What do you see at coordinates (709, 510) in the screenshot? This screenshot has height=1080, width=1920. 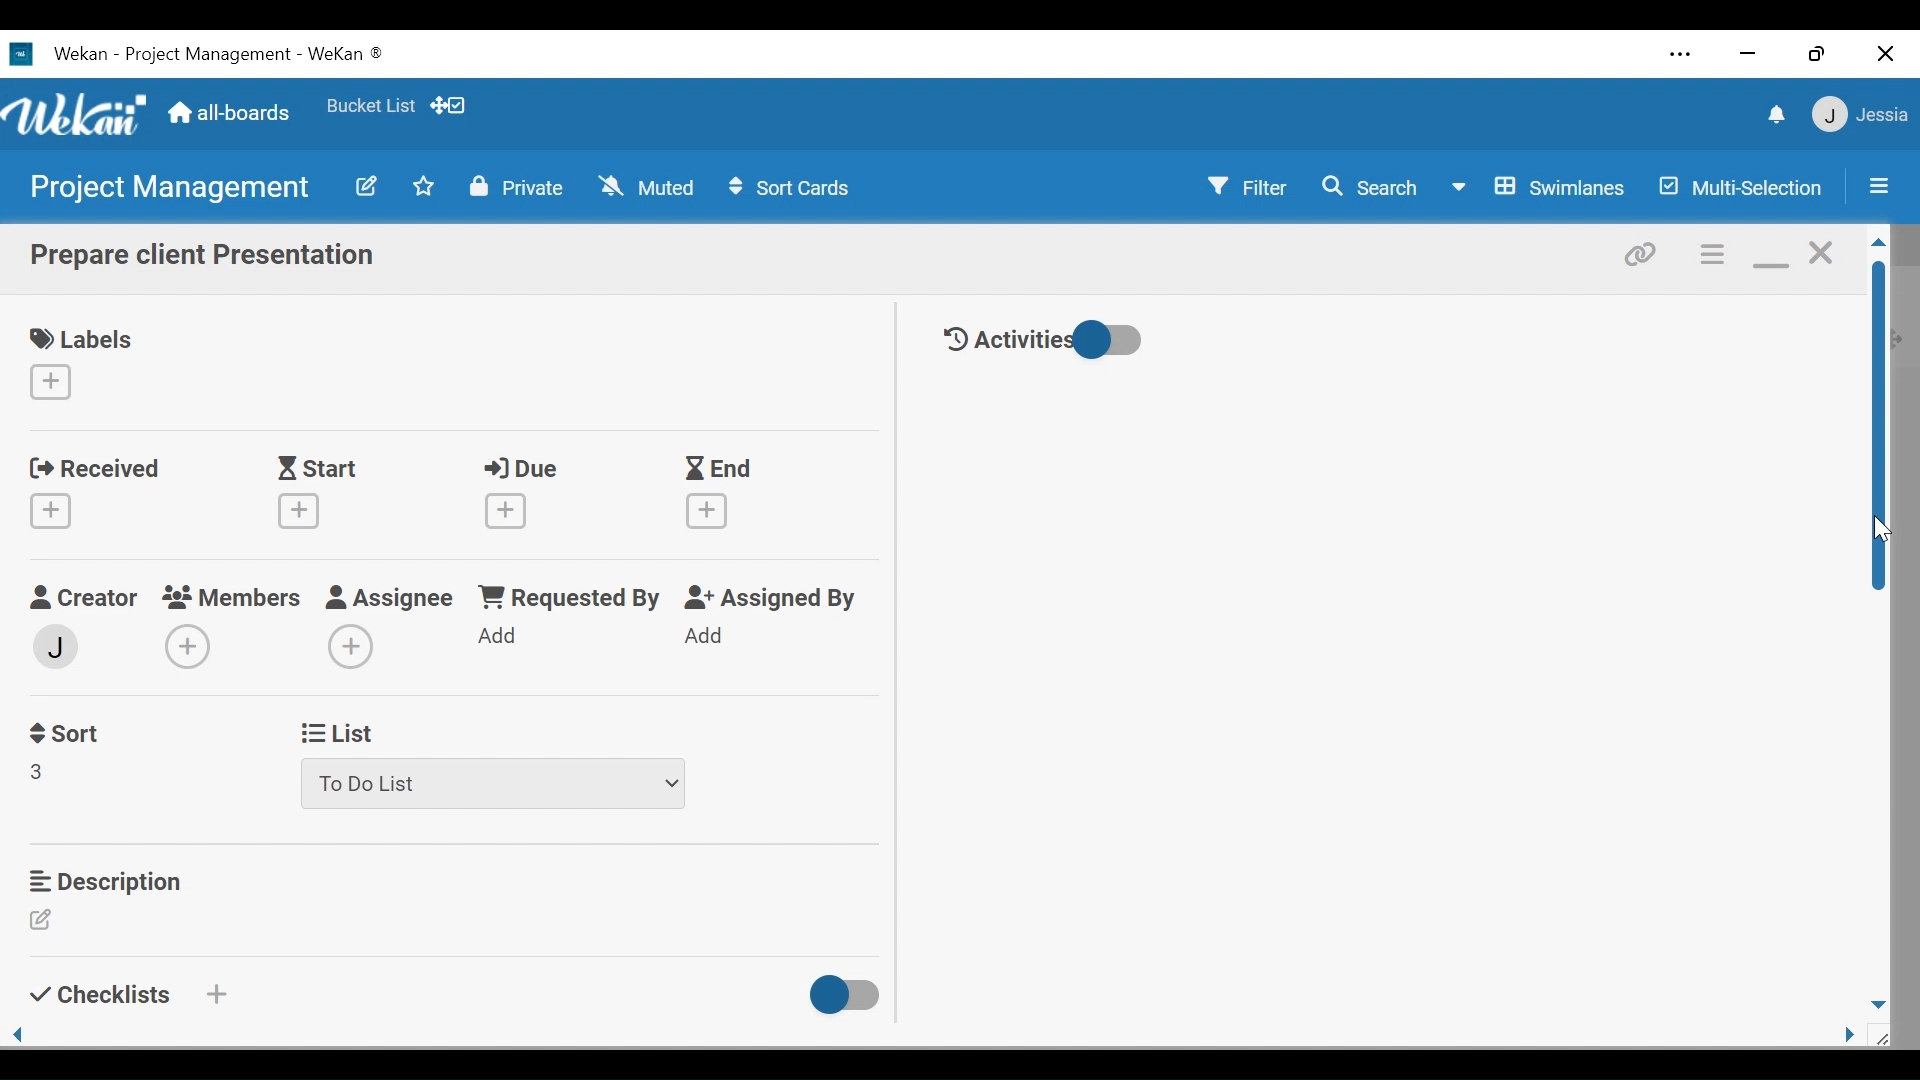 I see `Create End date` at bounding box center [709, 510].